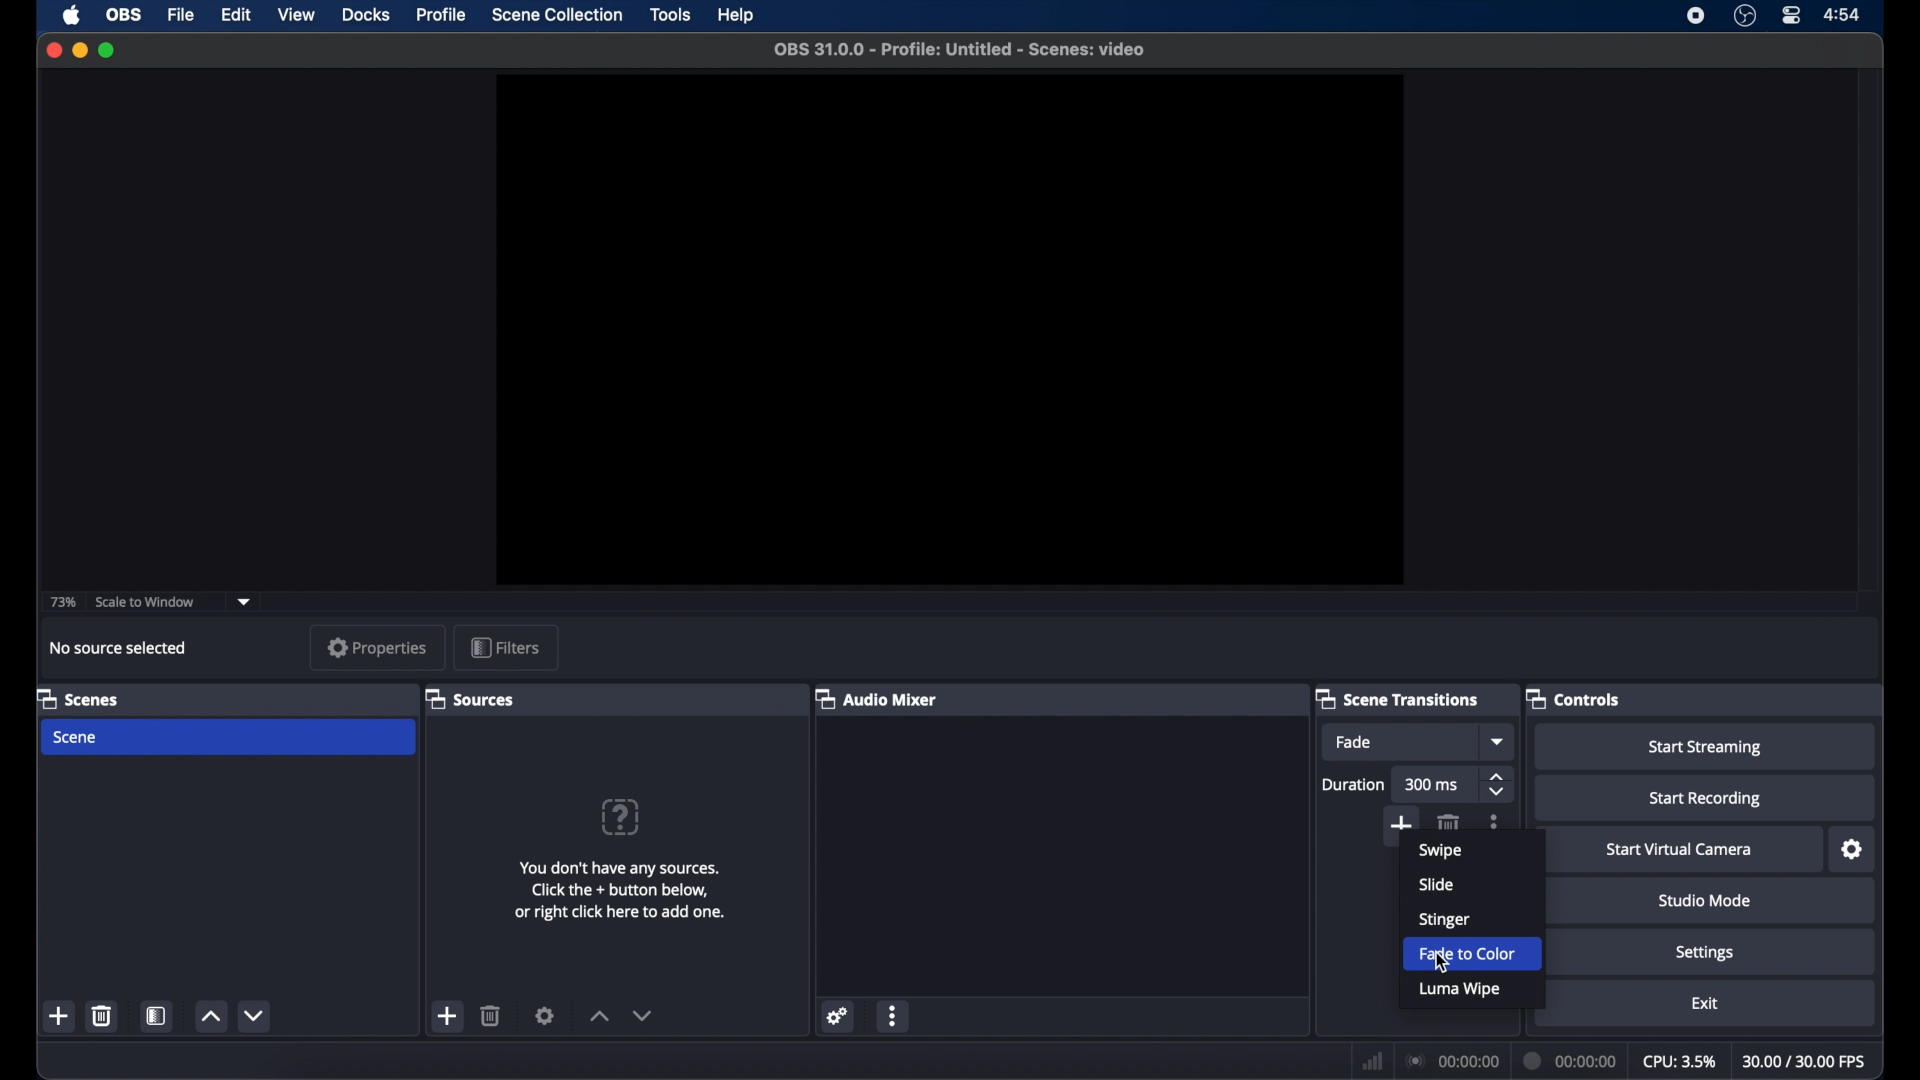 Image resolution: width=1920 pixels, height=1080 pixels. Describe the element at coordinates (146, 603) in the screenshot. I see `scale to window` at that location.